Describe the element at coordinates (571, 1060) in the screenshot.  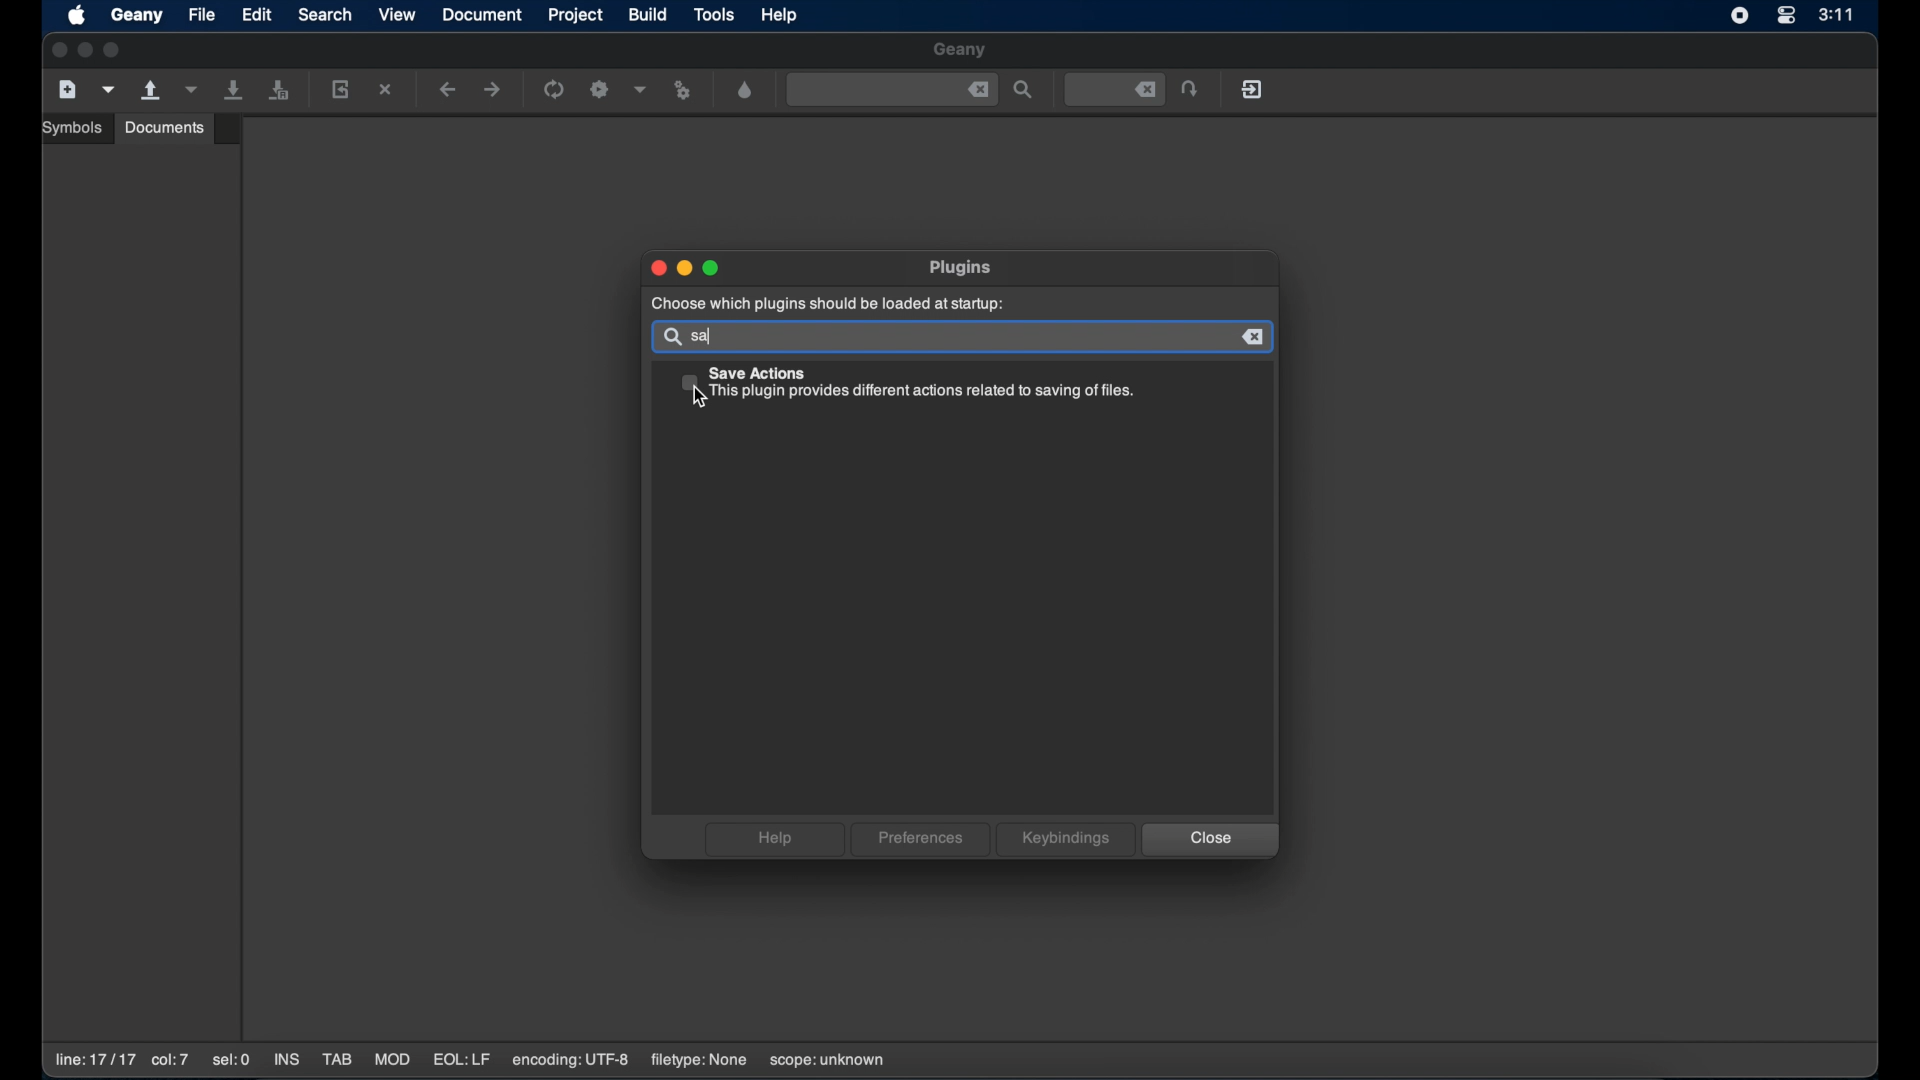
I see `encoding: UTF-8` at that location.